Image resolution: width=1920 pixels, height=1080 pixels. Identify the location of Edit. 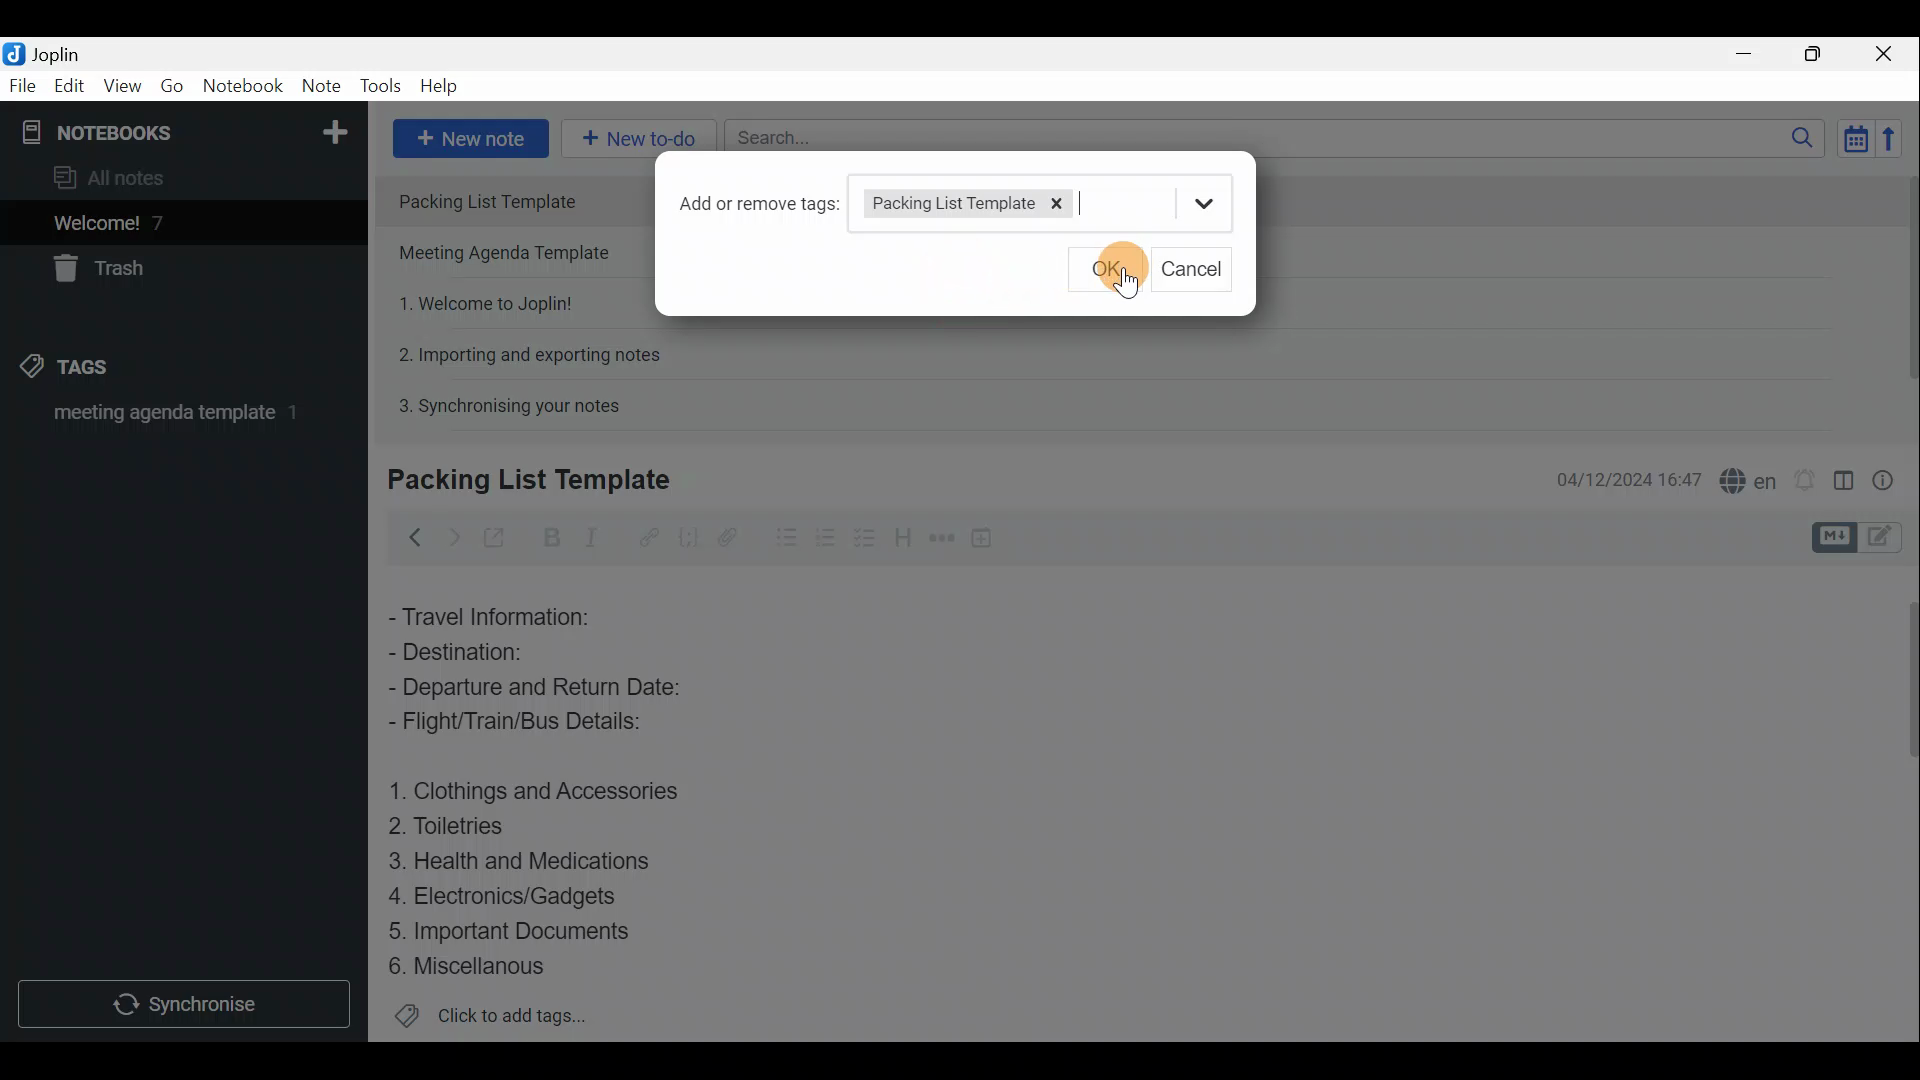
(65, 87).